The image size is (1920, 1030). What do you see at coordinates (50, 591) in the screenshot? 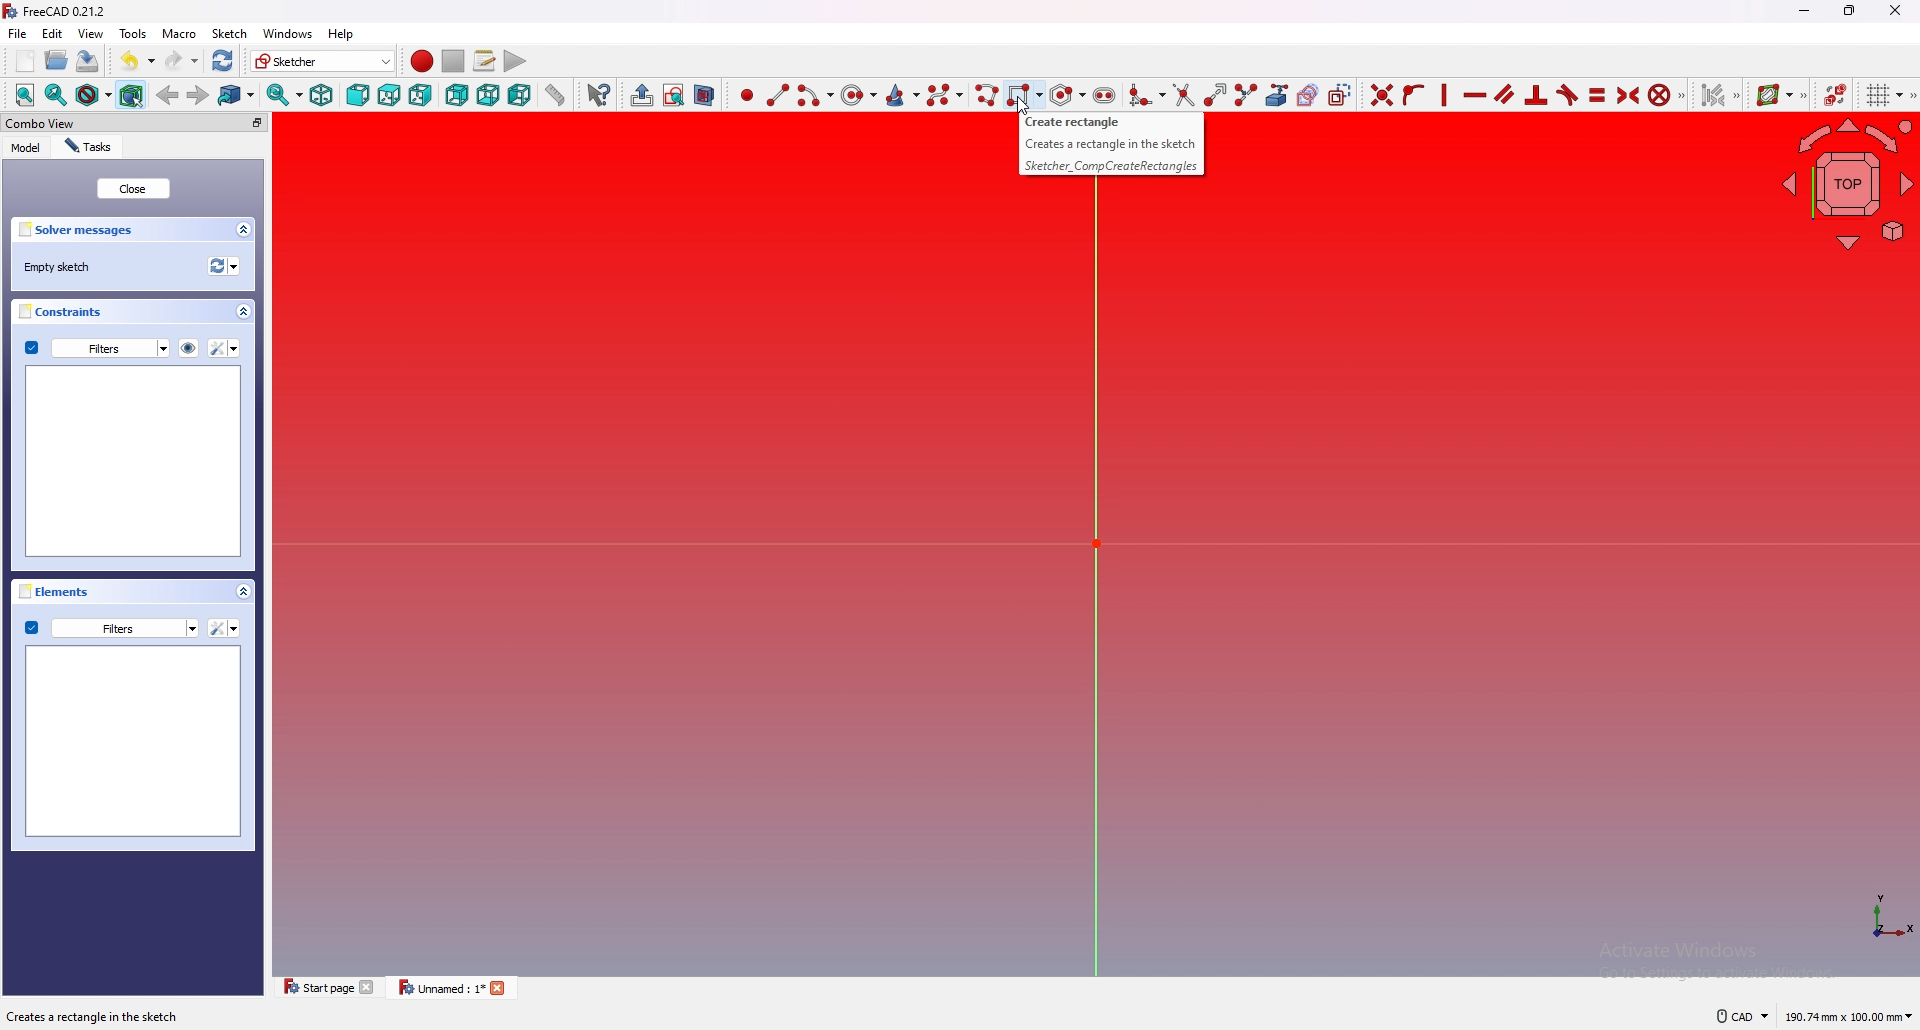
I see `elements` at bounding box center [50, 591].